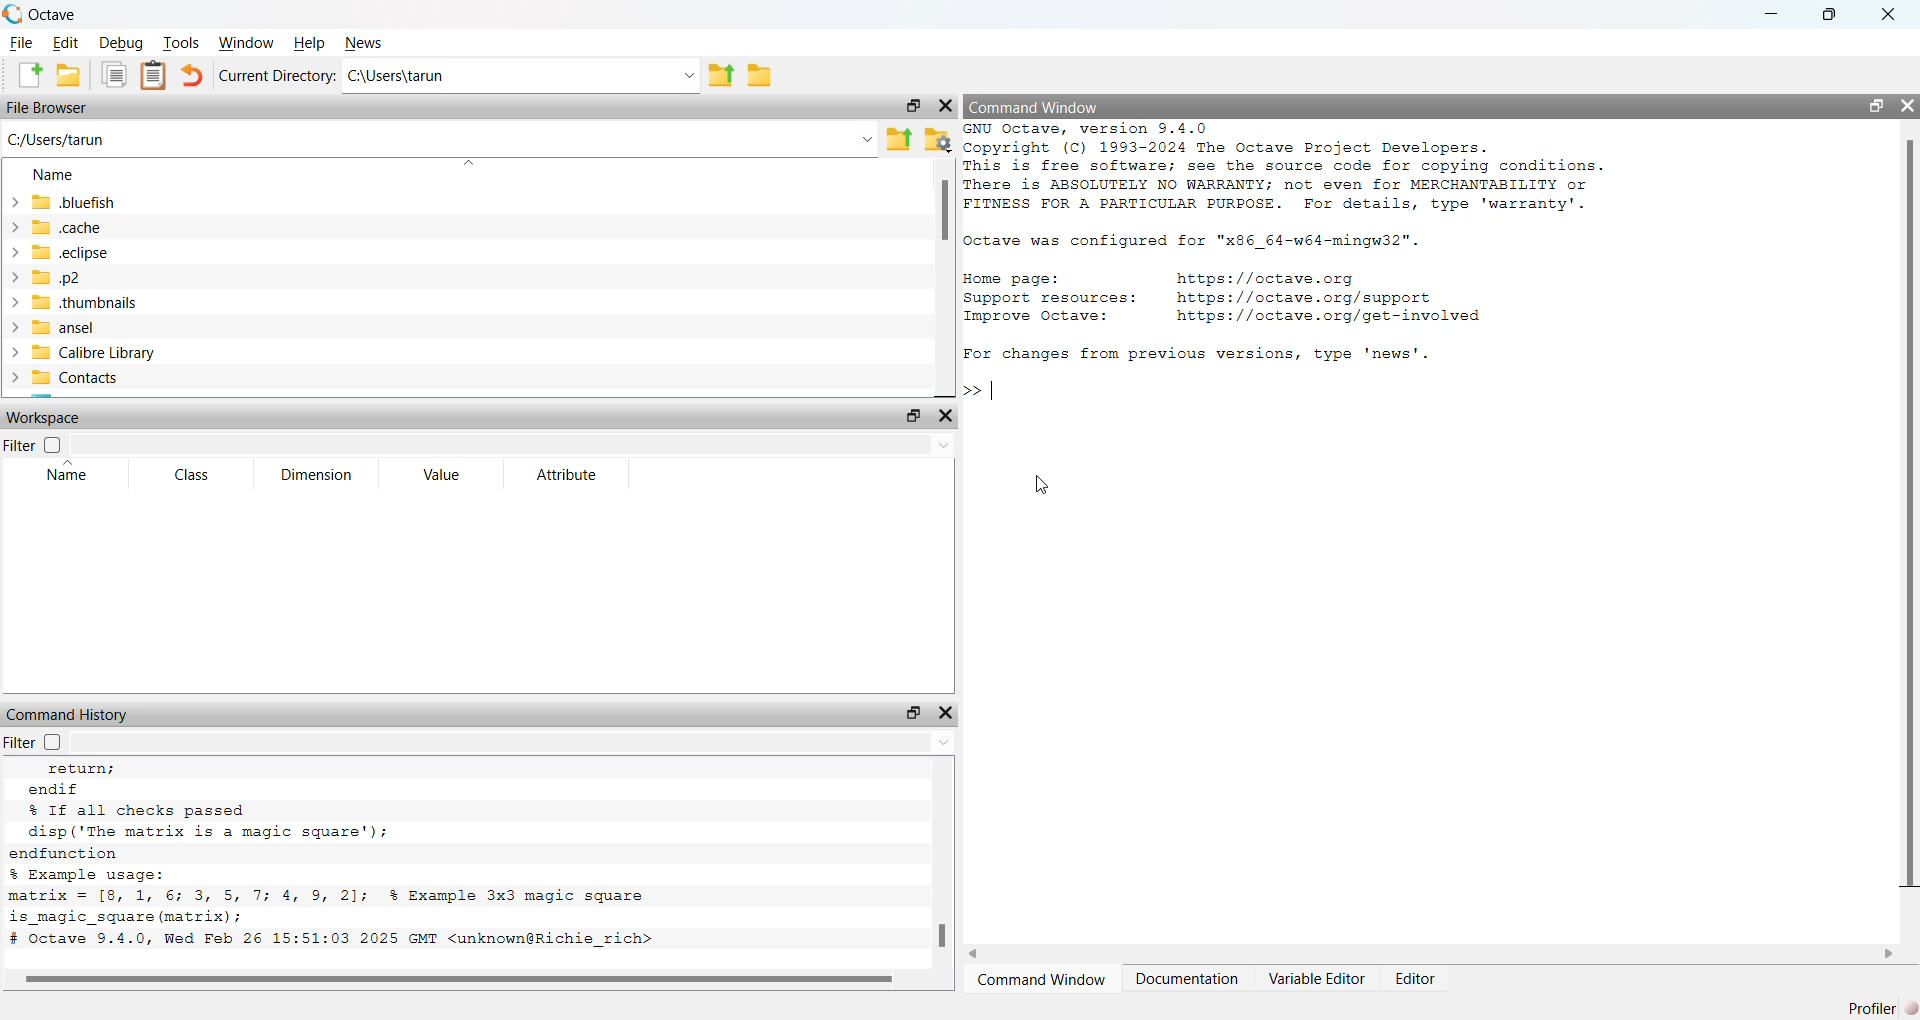  I want to click on maximize, so click(913, 105).